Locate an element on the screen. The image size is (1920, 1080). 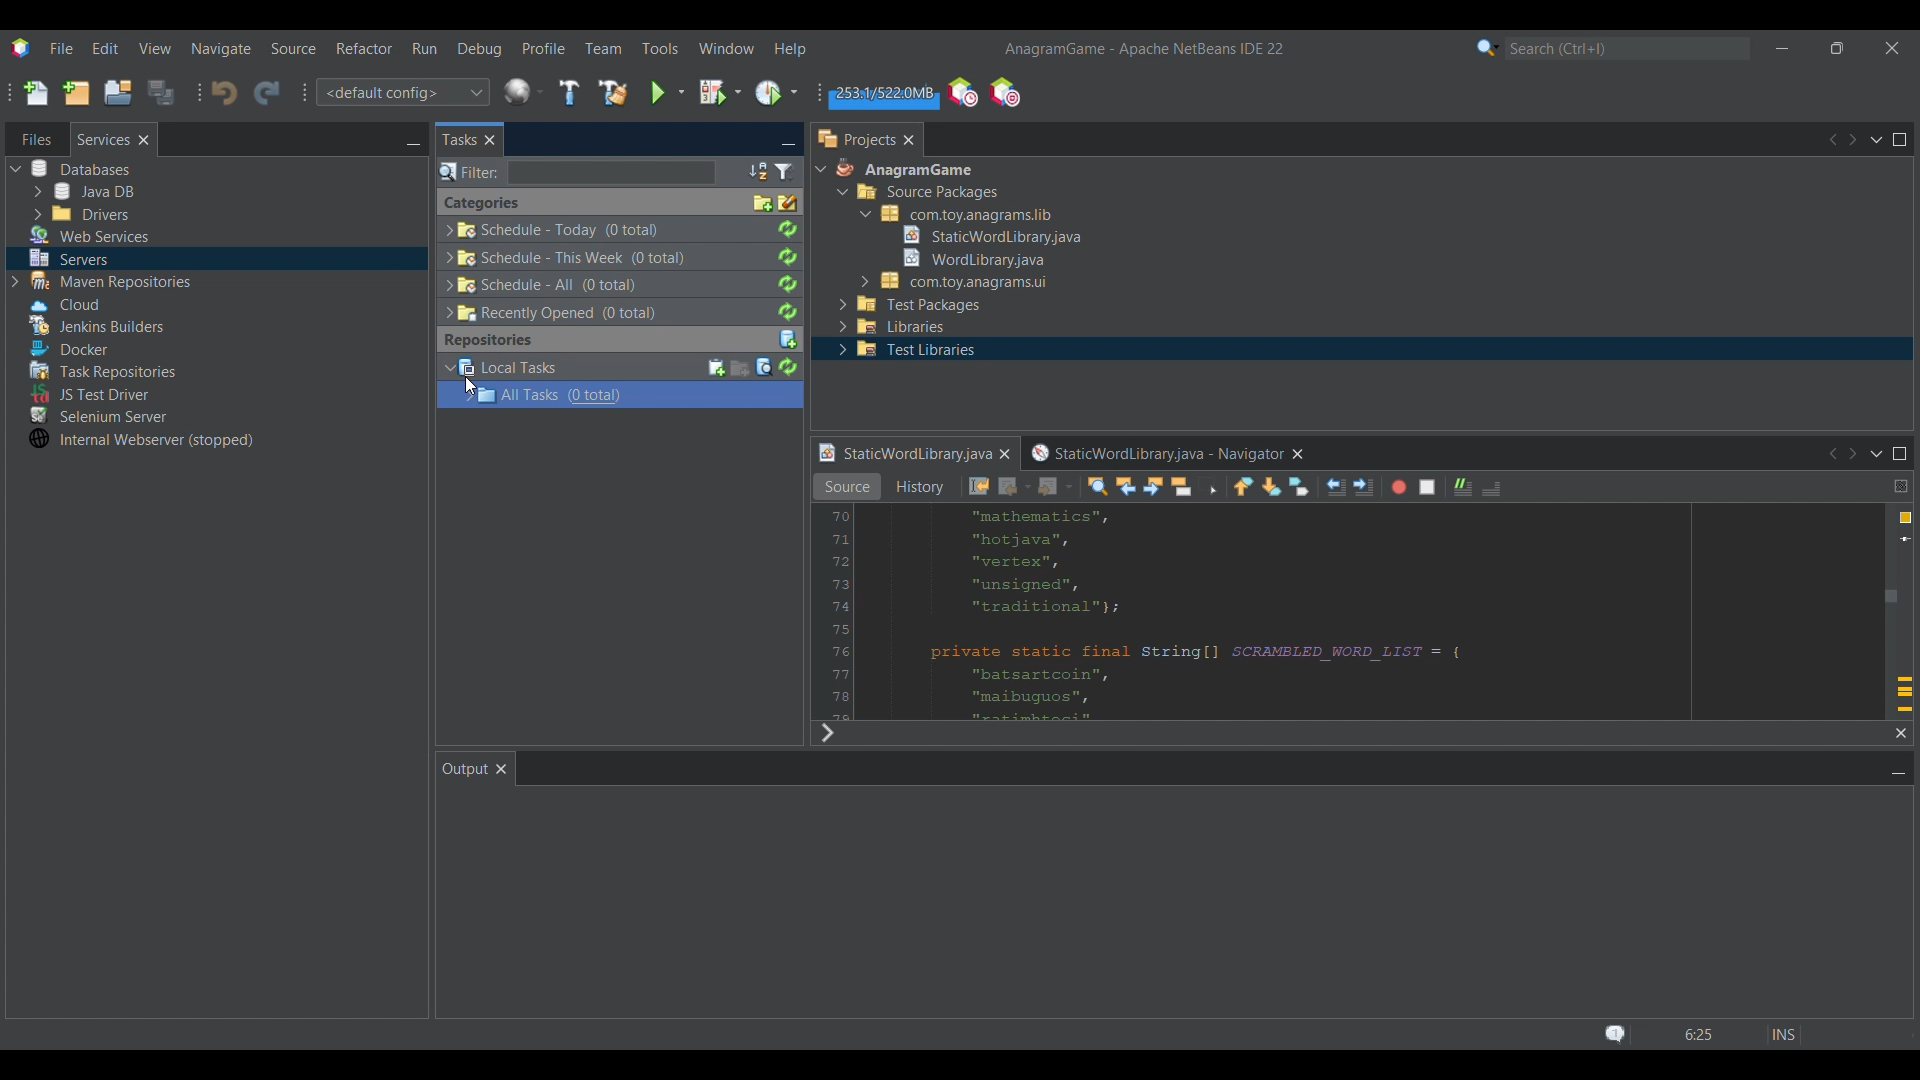
 is located at coordinates (83, 170).